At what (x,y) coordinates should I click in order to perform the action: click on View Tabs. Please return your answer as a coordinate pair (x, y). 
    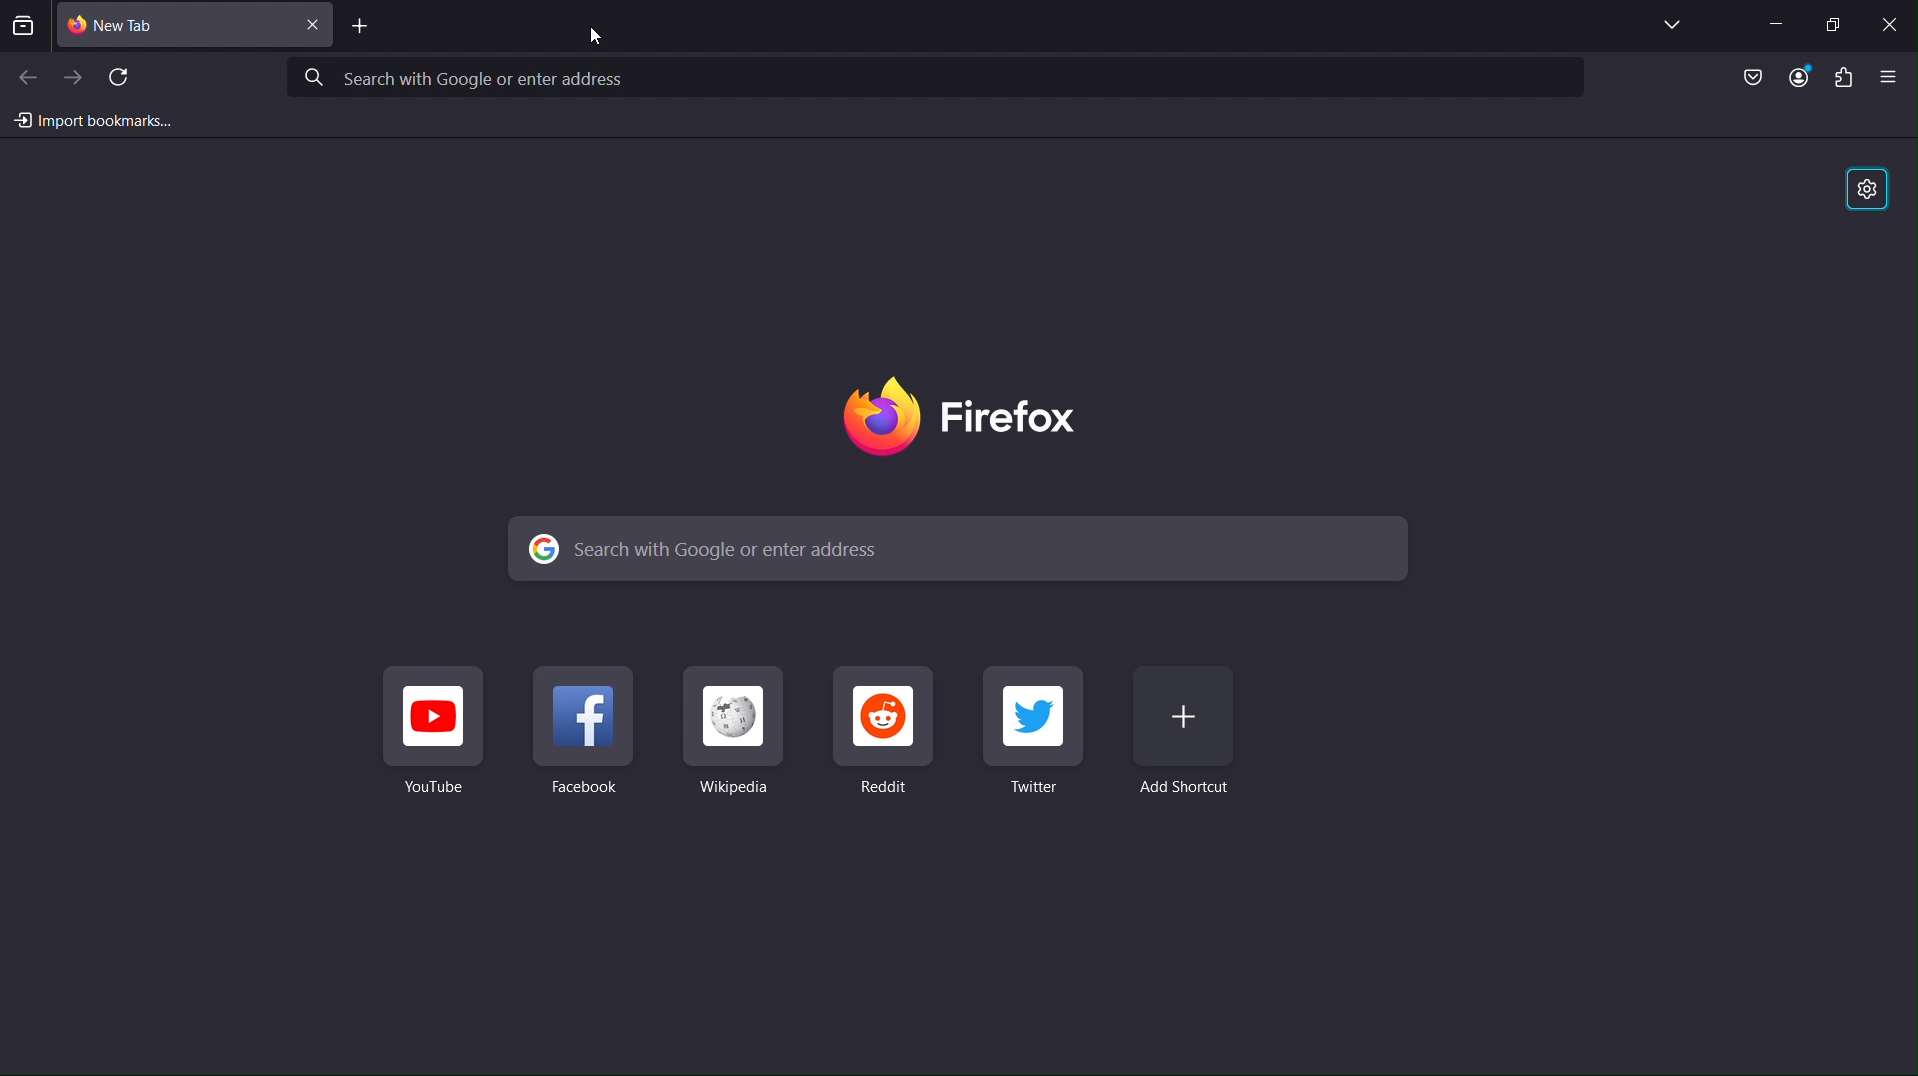
    Looking at the image, I should click on (1672, 24).